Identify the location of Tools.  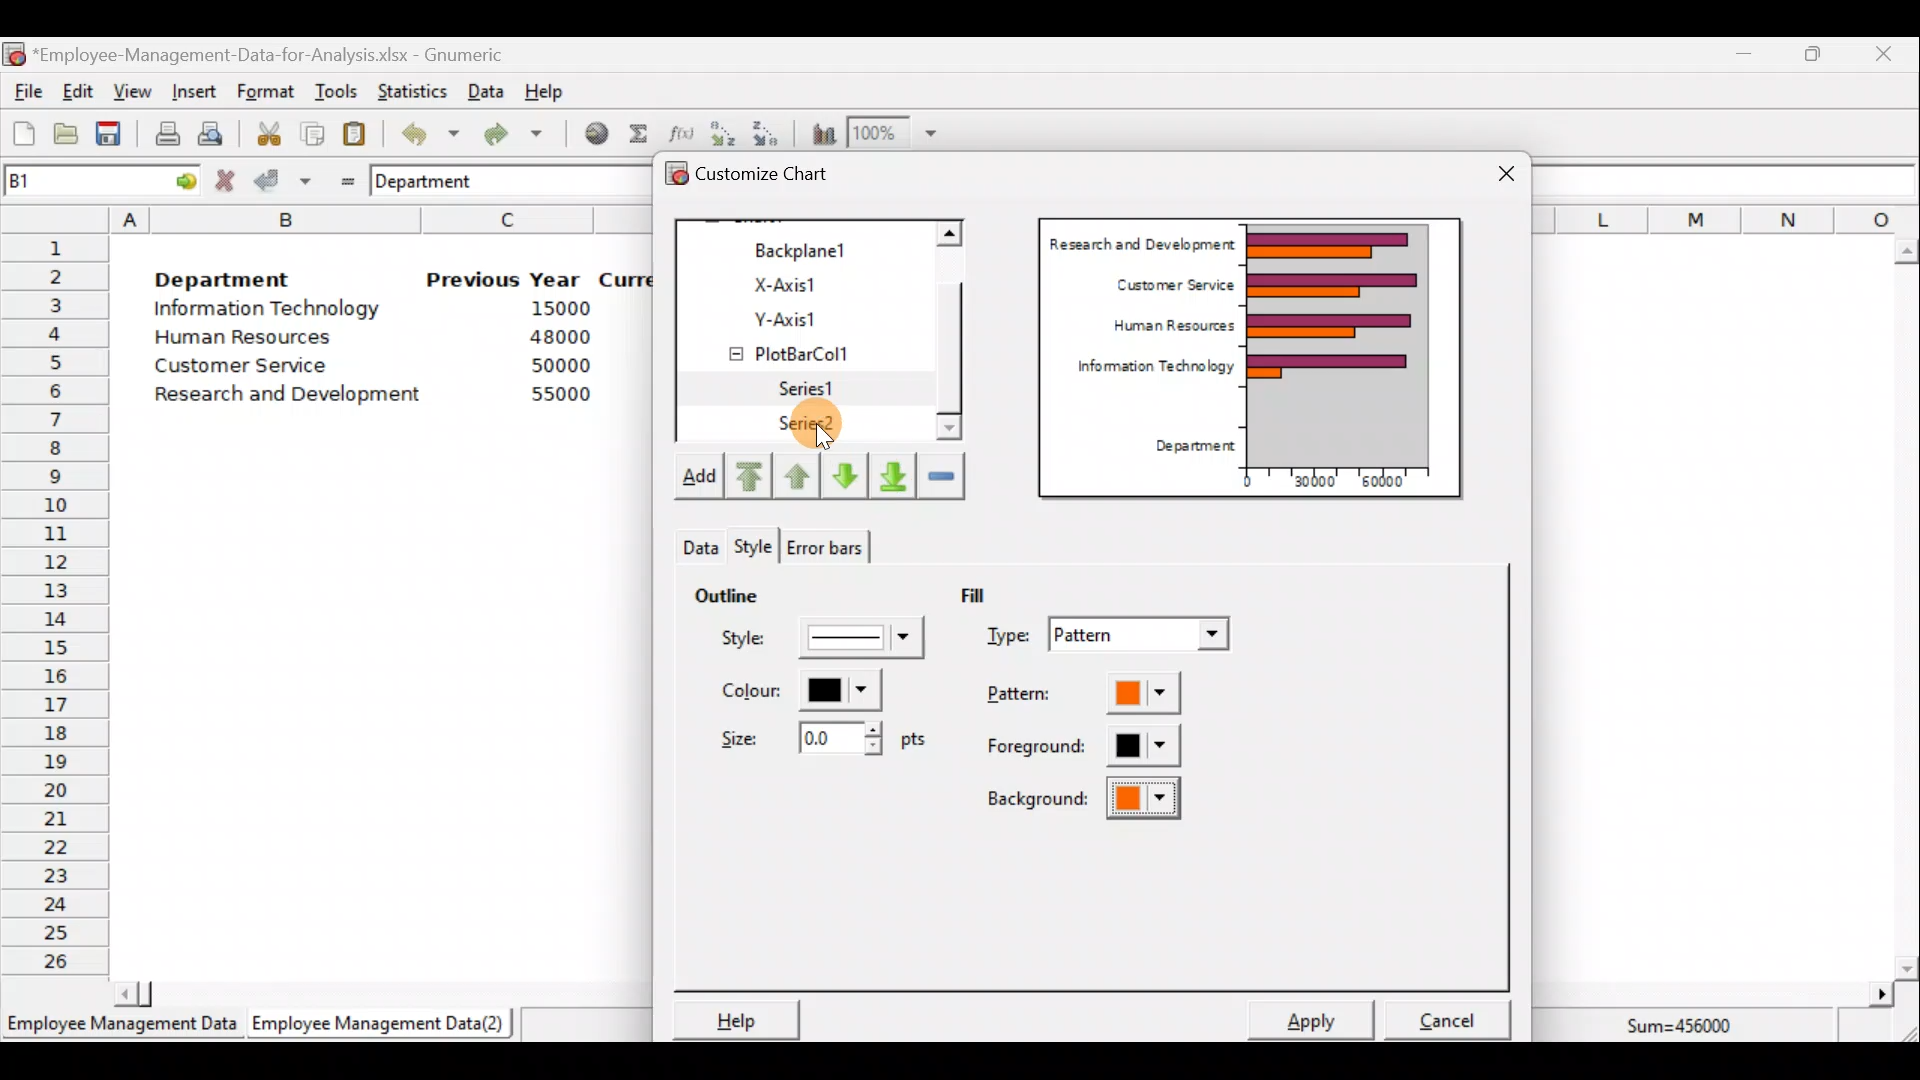
(335, 93).